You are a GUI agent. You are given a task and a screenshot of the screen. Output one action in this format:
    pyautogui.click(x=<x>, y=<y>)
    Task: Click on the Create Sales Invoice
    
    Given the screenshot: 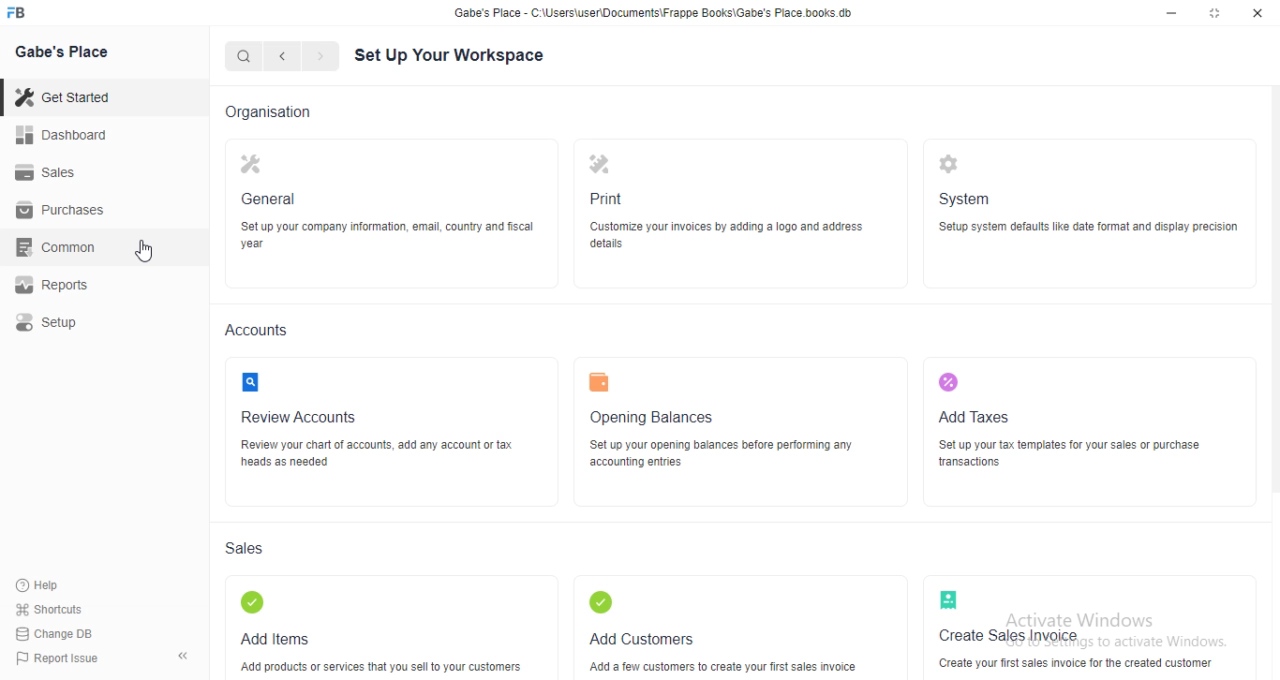 What is the action you would take?
    pyautogui.click(x=1015, y=635)
    